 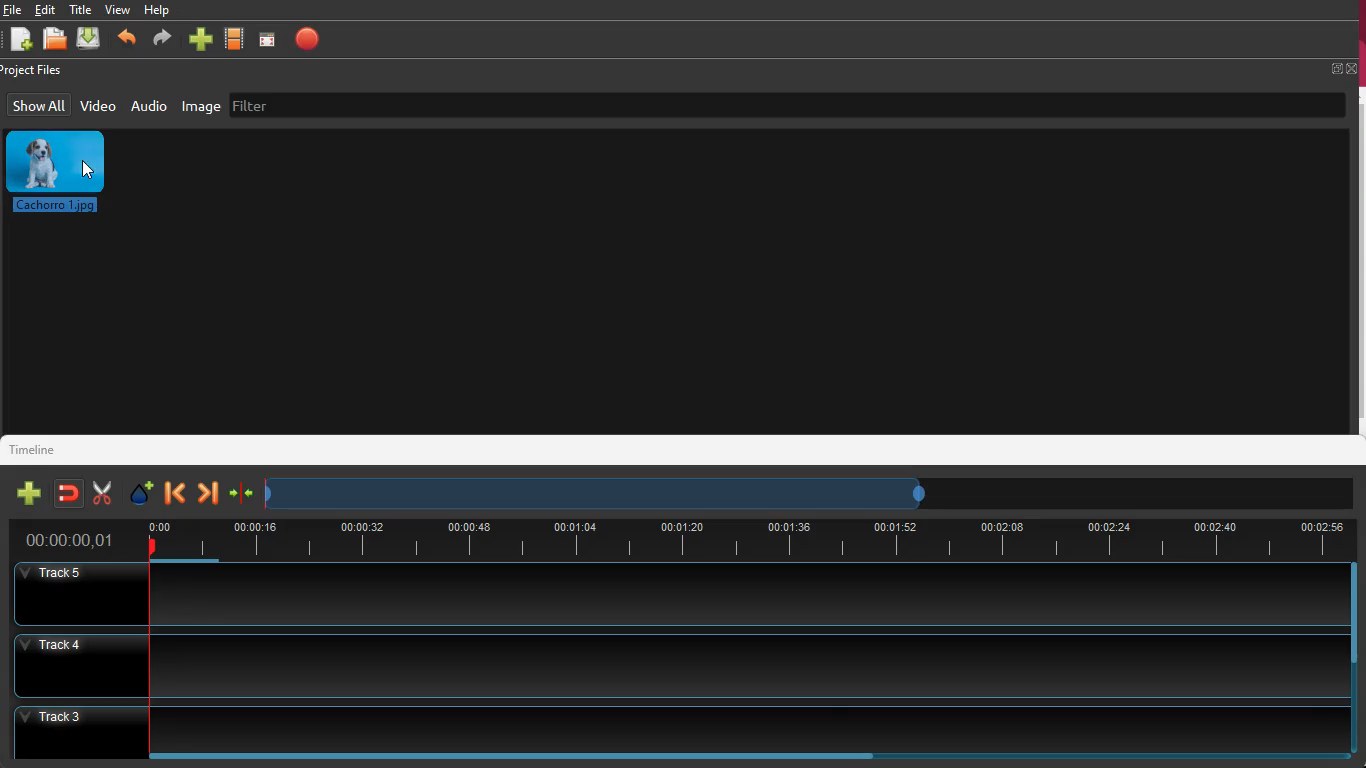 What do you see at coordinates (266, 42) in the screenshot?
I see `screen` at bounding box center [266, 42].